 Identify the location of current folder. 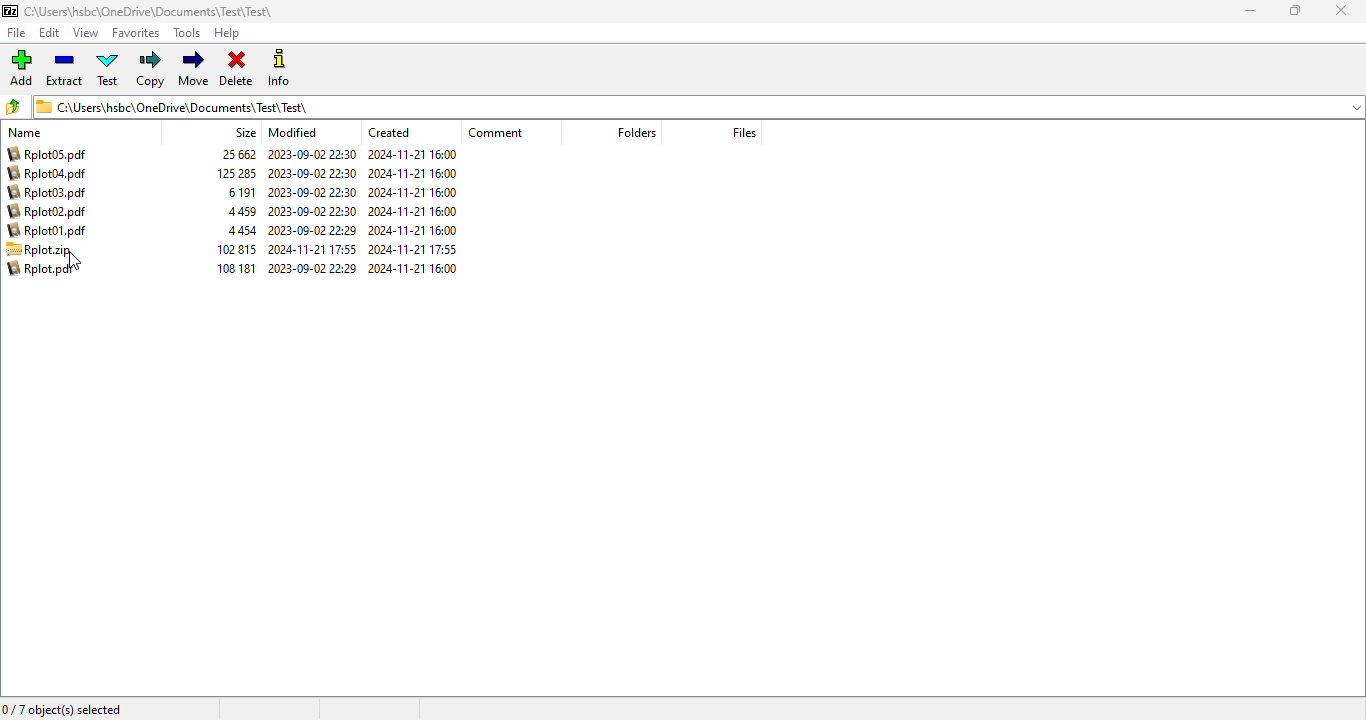
(149, 11).